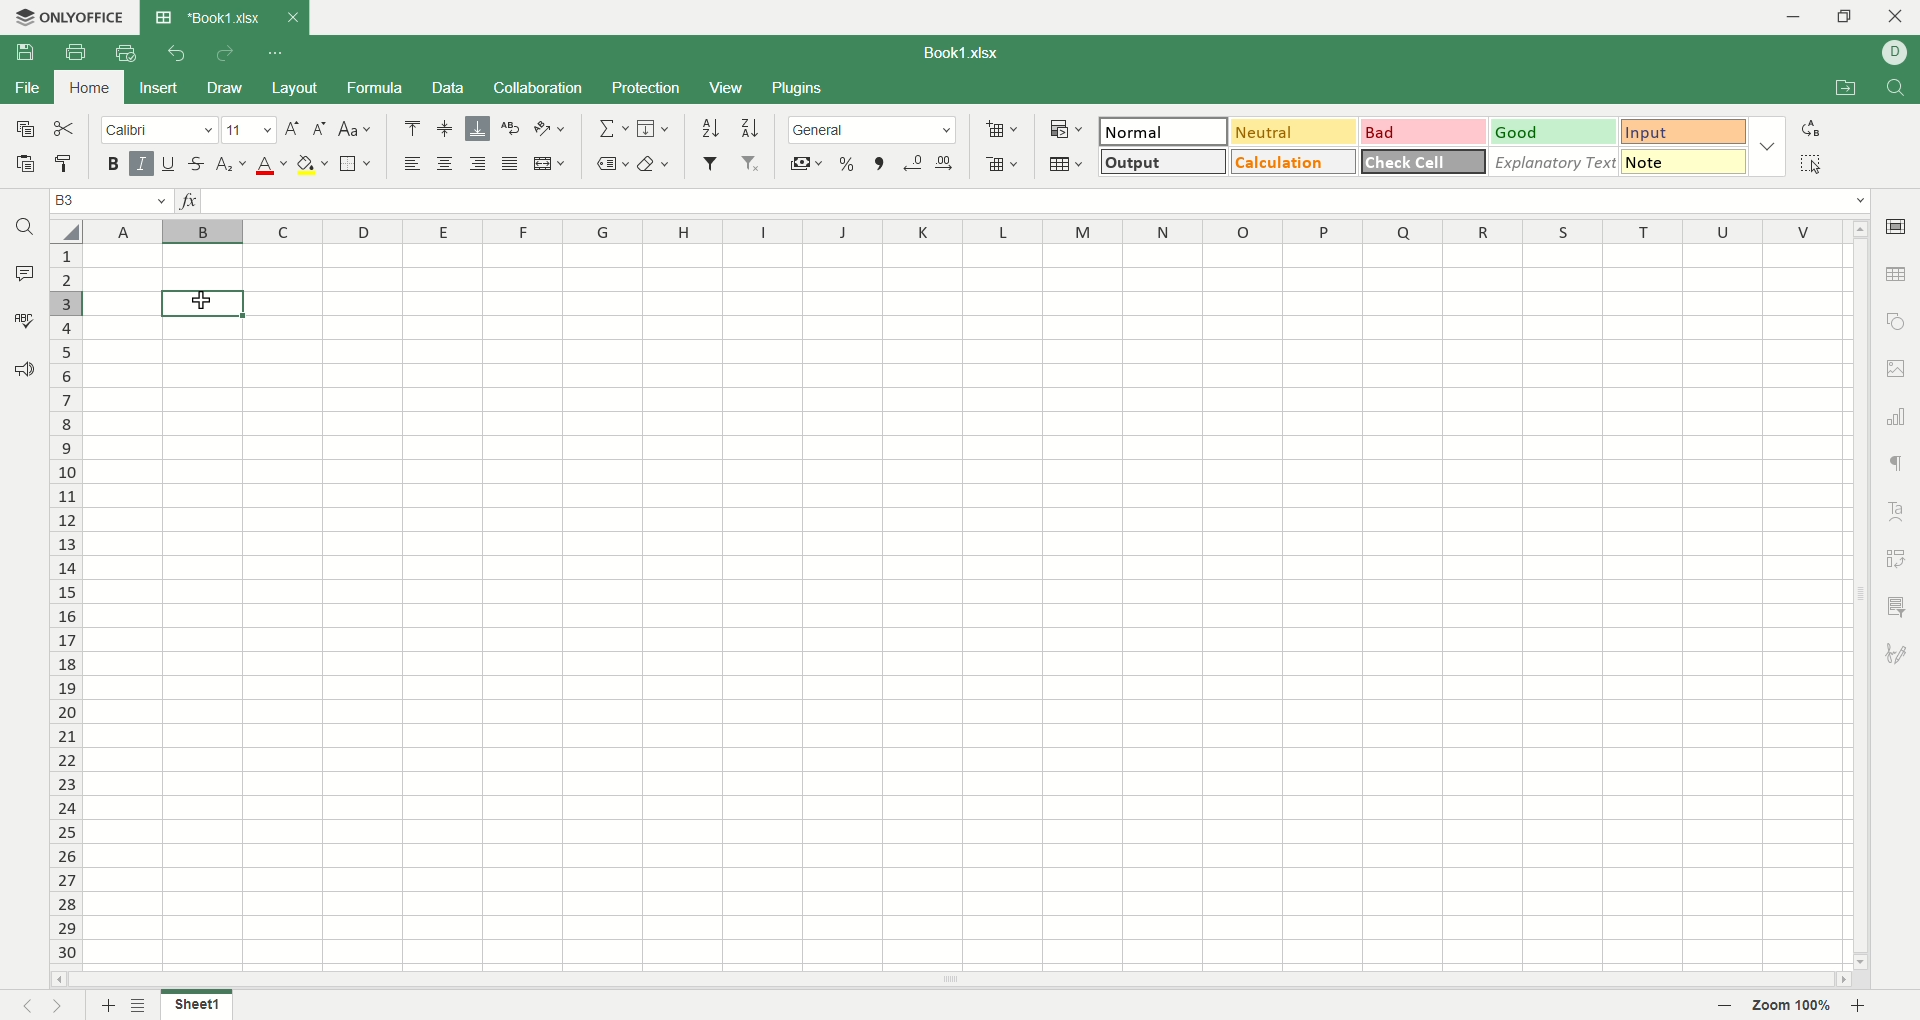  I want to click on paragraph settings, so click(1897, 465).